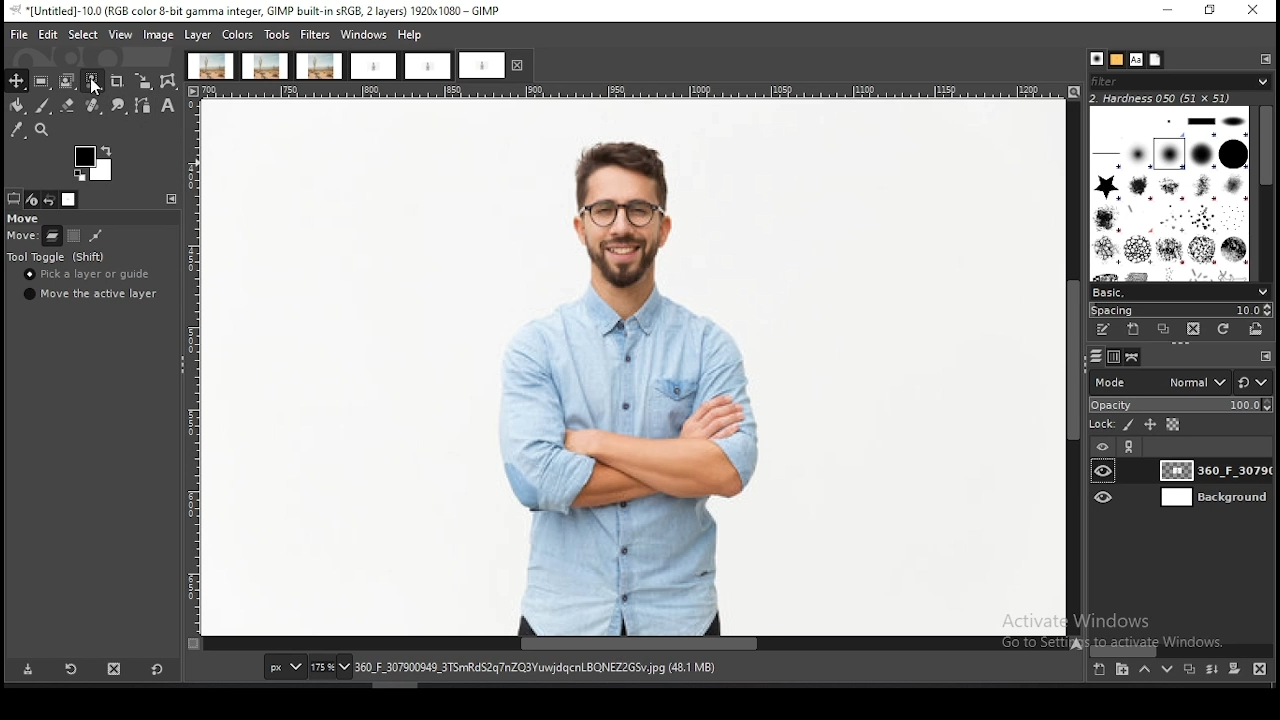 Image resolution: width=1280 pixels, height=720 pixels. Describe the element at coordinates (1180, 406) in the screenshot. I see `opacity` at that location.